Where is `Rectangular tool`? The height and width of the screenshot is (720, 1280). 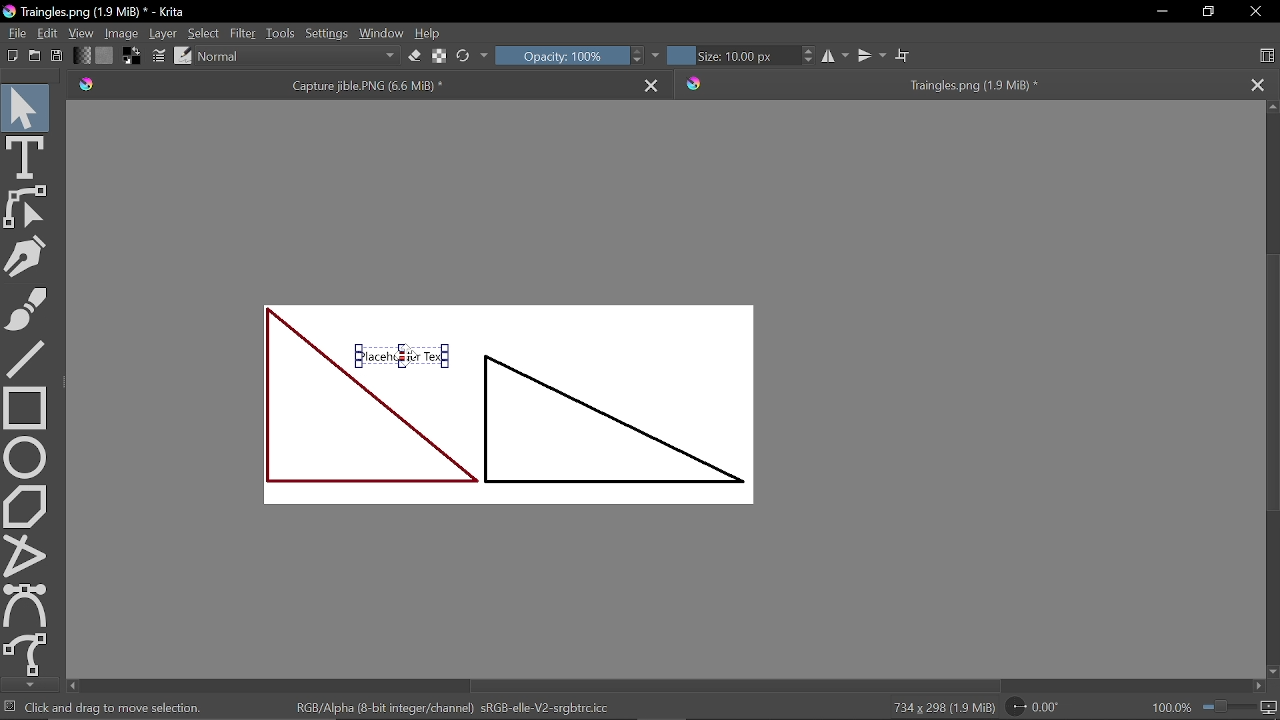 Rectangular tool is located at coordinates (26, 407).